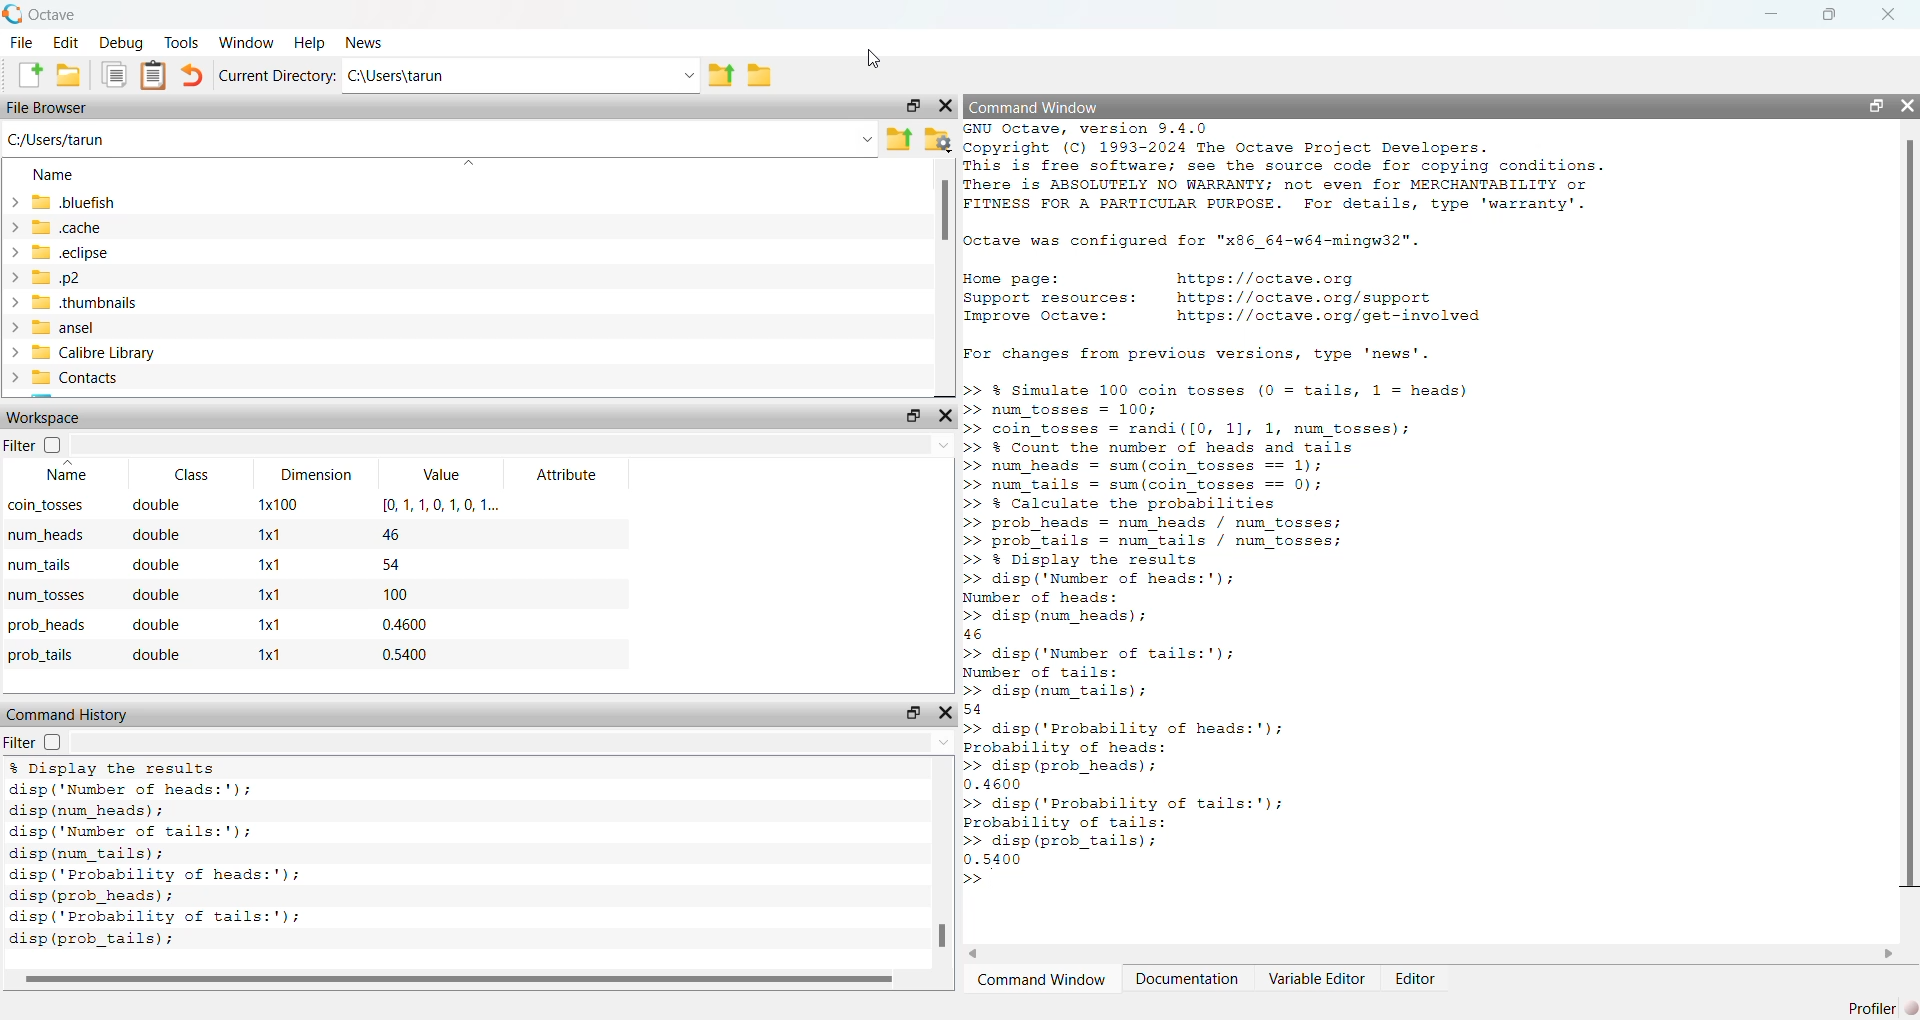 Image resolution: width=1920 pixels, height=1020 pixels. I want to click on Tools, so click(183, 42).